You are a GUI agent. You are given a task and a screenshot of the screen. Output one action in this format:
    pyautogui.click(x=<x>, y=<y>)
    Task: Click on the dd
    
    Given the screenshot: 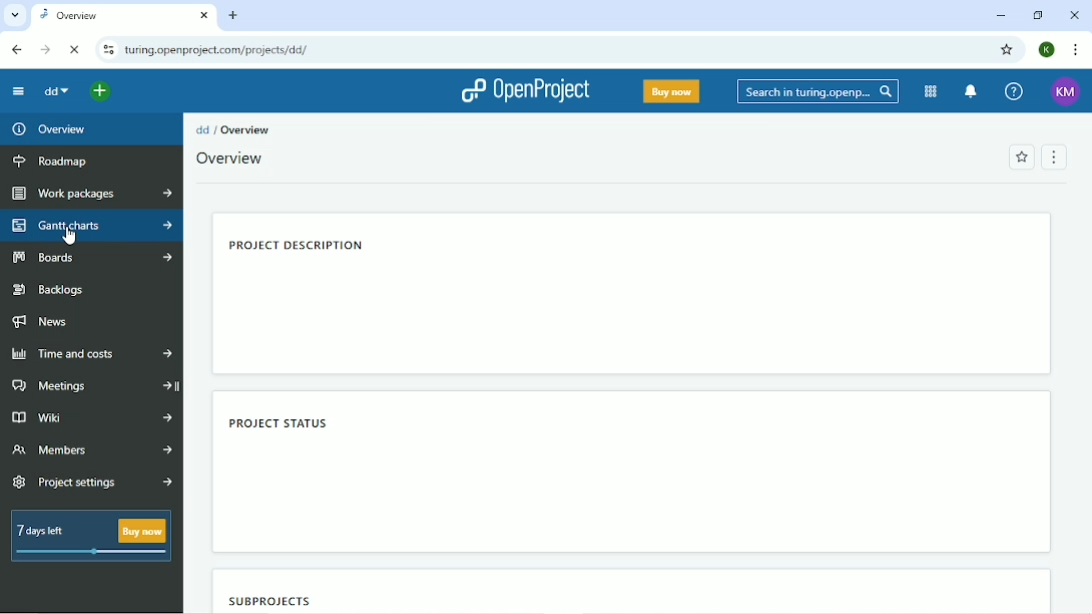 What is the action you would take?
    pyautogui.click(x=55, y=93)
    